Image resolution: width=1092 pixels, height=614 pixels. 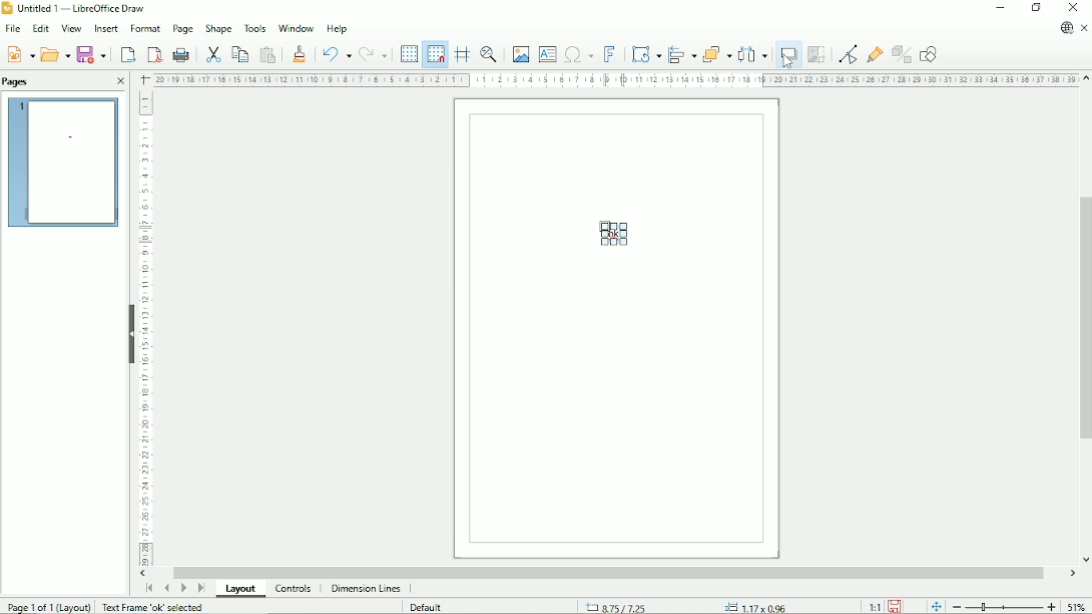 What do you see at coordinates (334, 54) in the screenshot?
I see `Undo` at bounding box center [334, 54].